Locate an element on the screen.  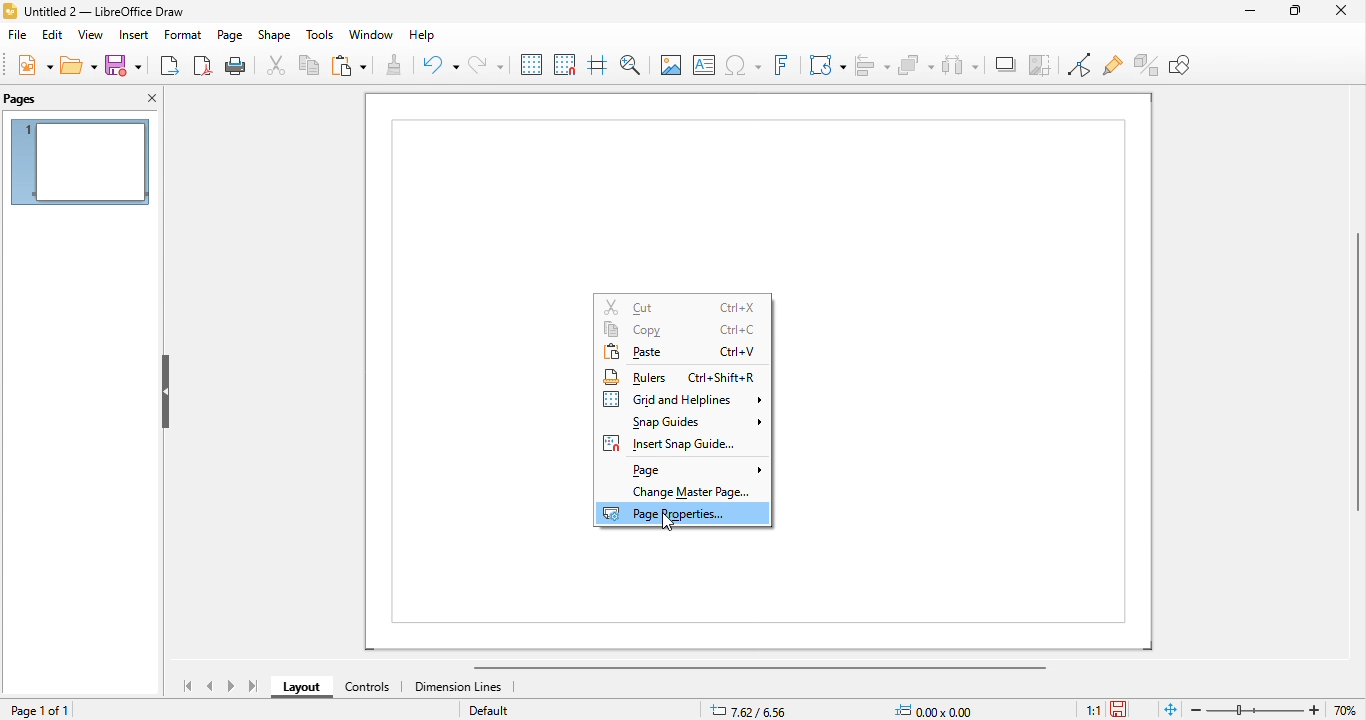
next is located at coordinates (229, 687).